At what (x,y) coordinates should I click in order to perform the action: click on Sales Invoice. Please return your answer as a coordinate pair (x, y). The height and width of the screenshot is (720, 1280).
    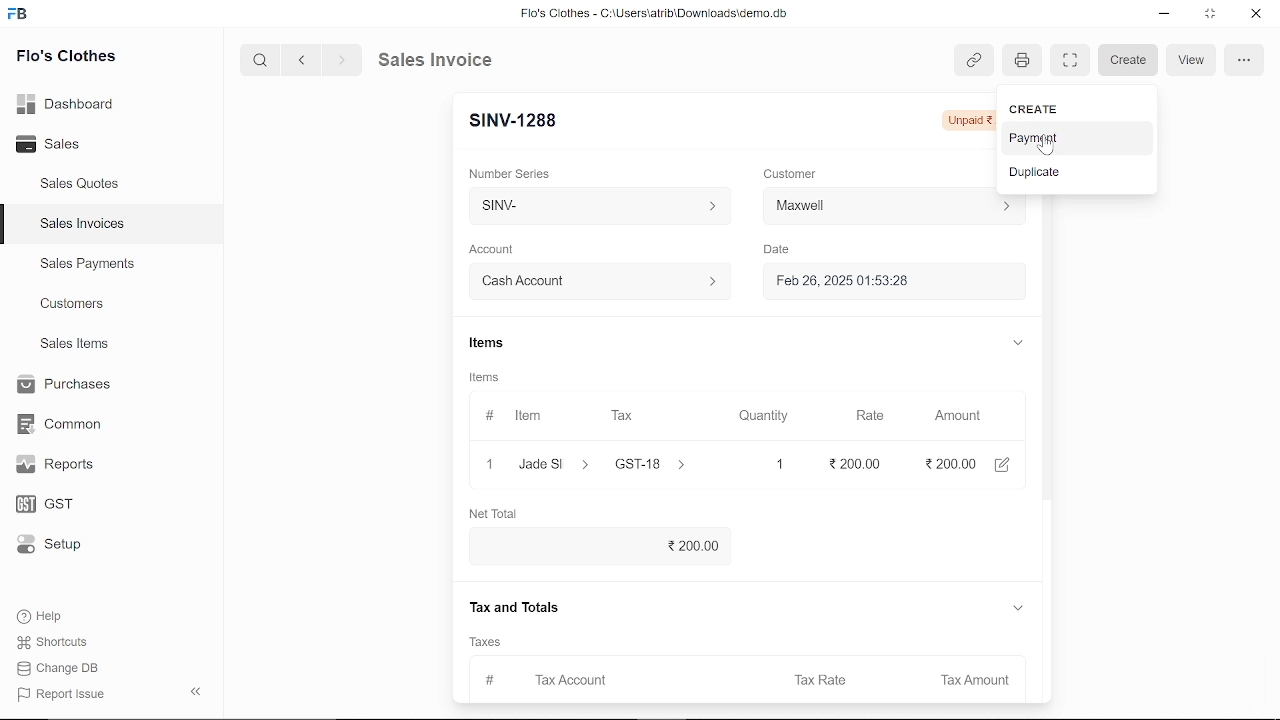
    Looking at the image, I should click on (450, 59).